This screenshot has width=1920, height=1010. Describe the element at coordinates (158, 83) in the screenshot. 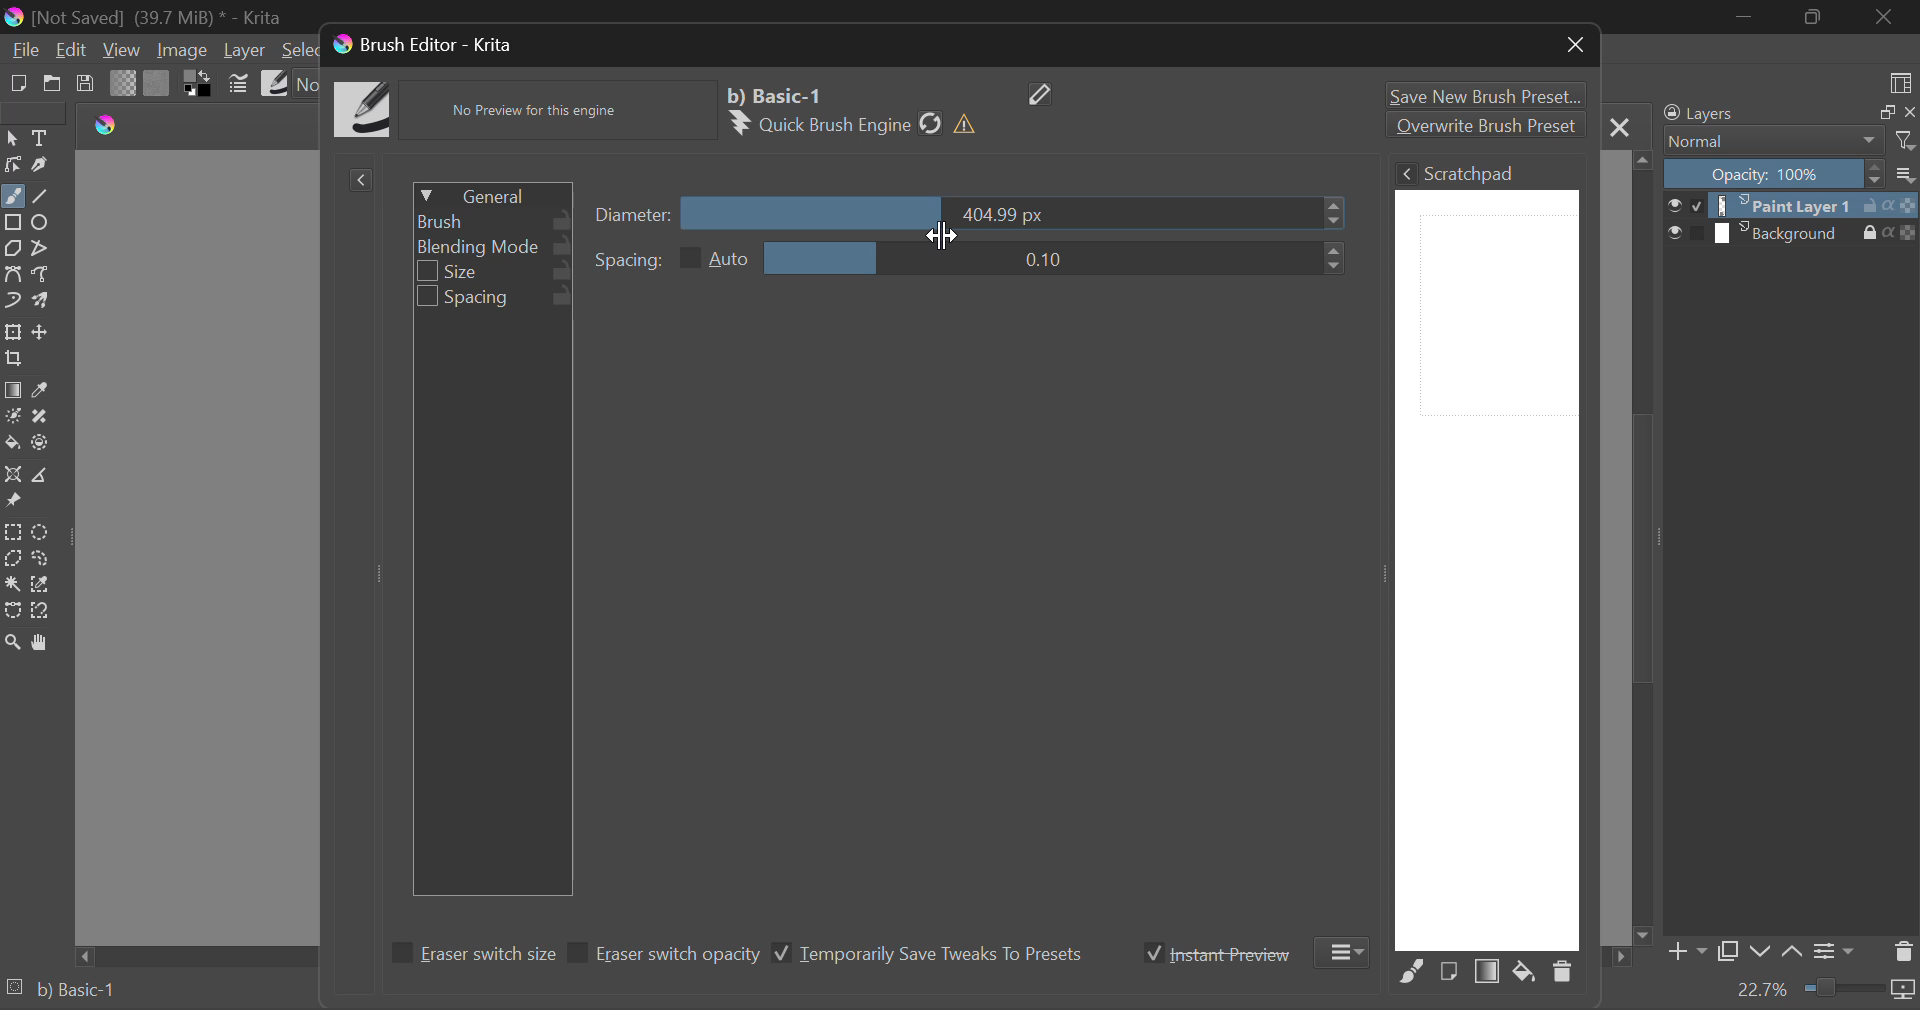

I see `Pattern` at that location.